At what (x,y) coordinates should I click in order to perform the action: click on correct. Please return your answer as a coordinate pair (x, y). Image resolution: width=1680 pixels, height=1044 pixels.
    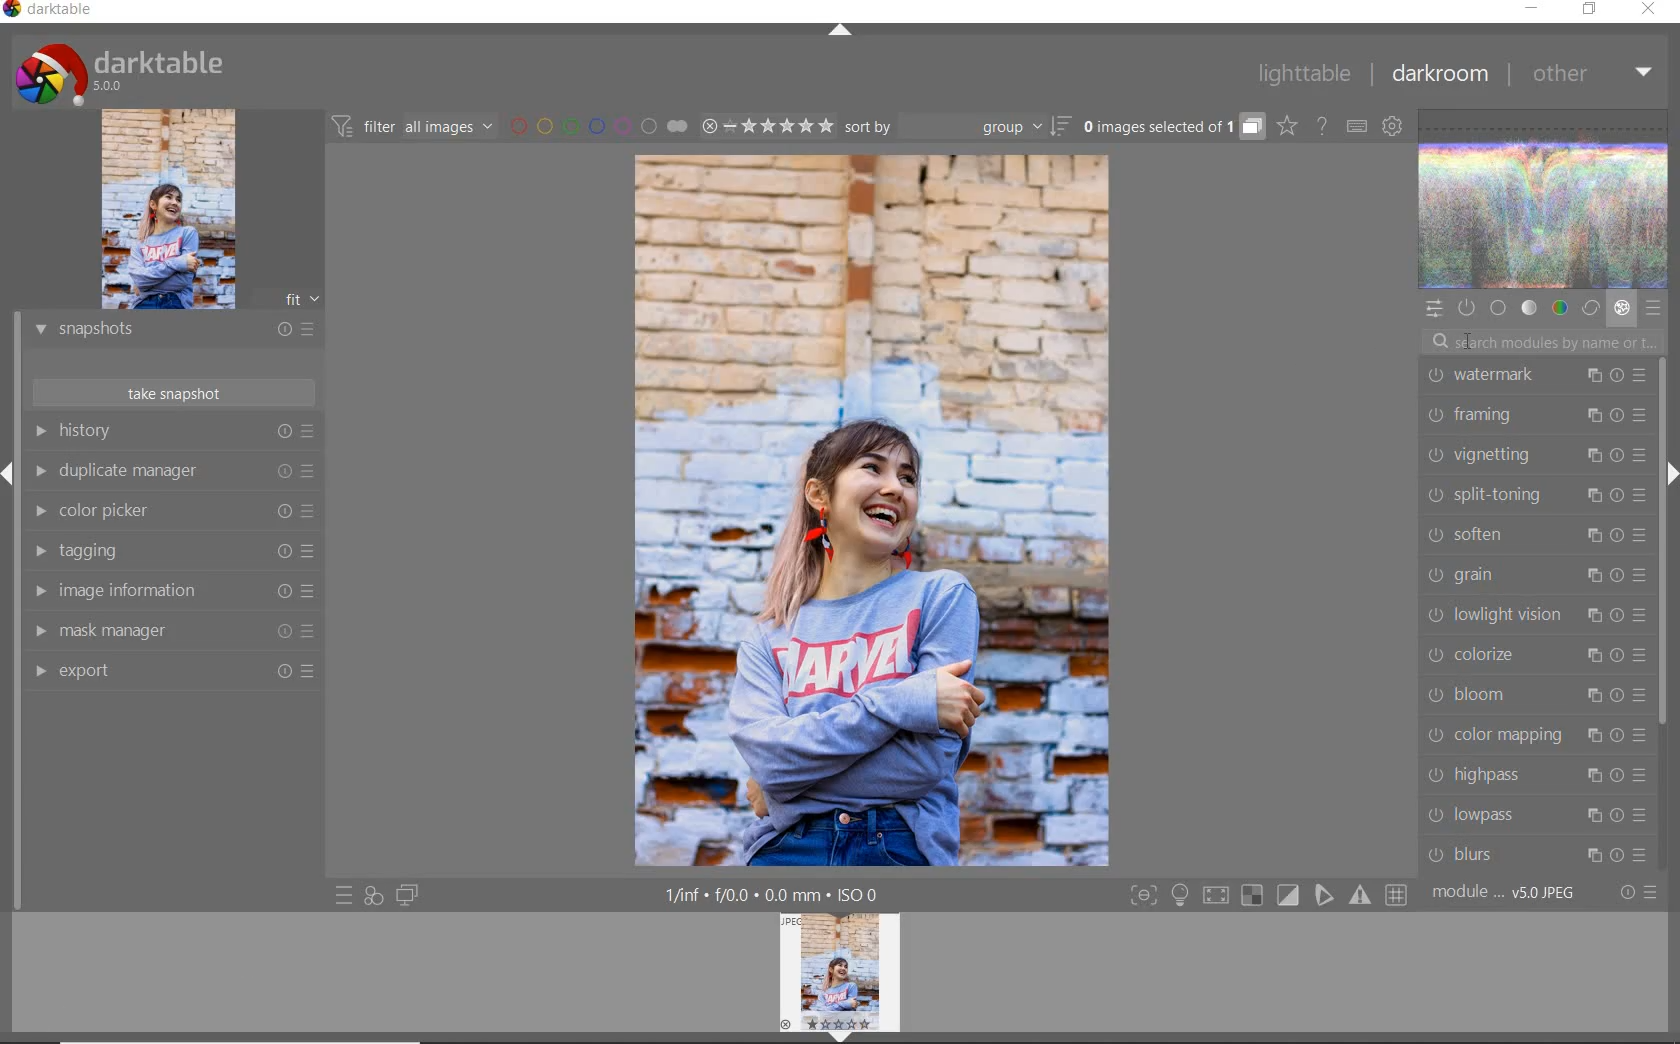
    Looking at the image, I should click on (1590, 309).